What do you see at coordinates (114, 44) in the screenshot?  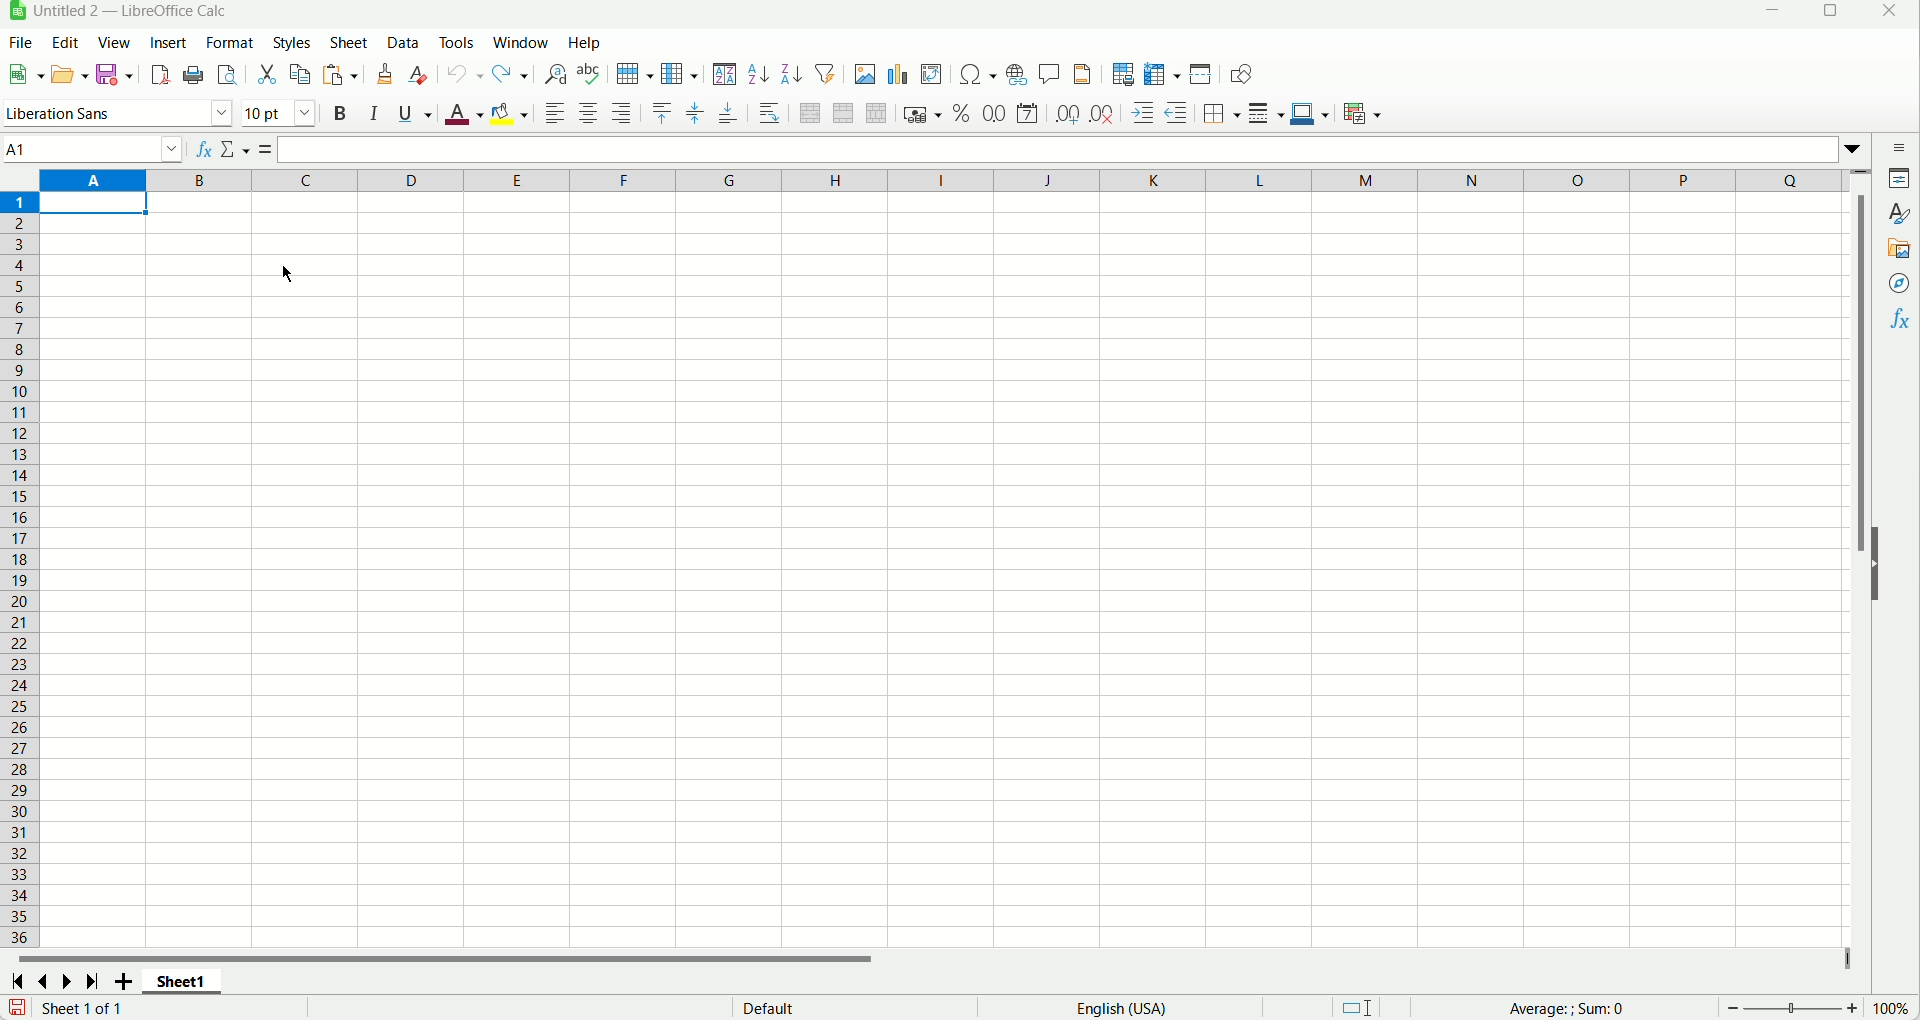 I see `View` at bounding box center [114, 44].